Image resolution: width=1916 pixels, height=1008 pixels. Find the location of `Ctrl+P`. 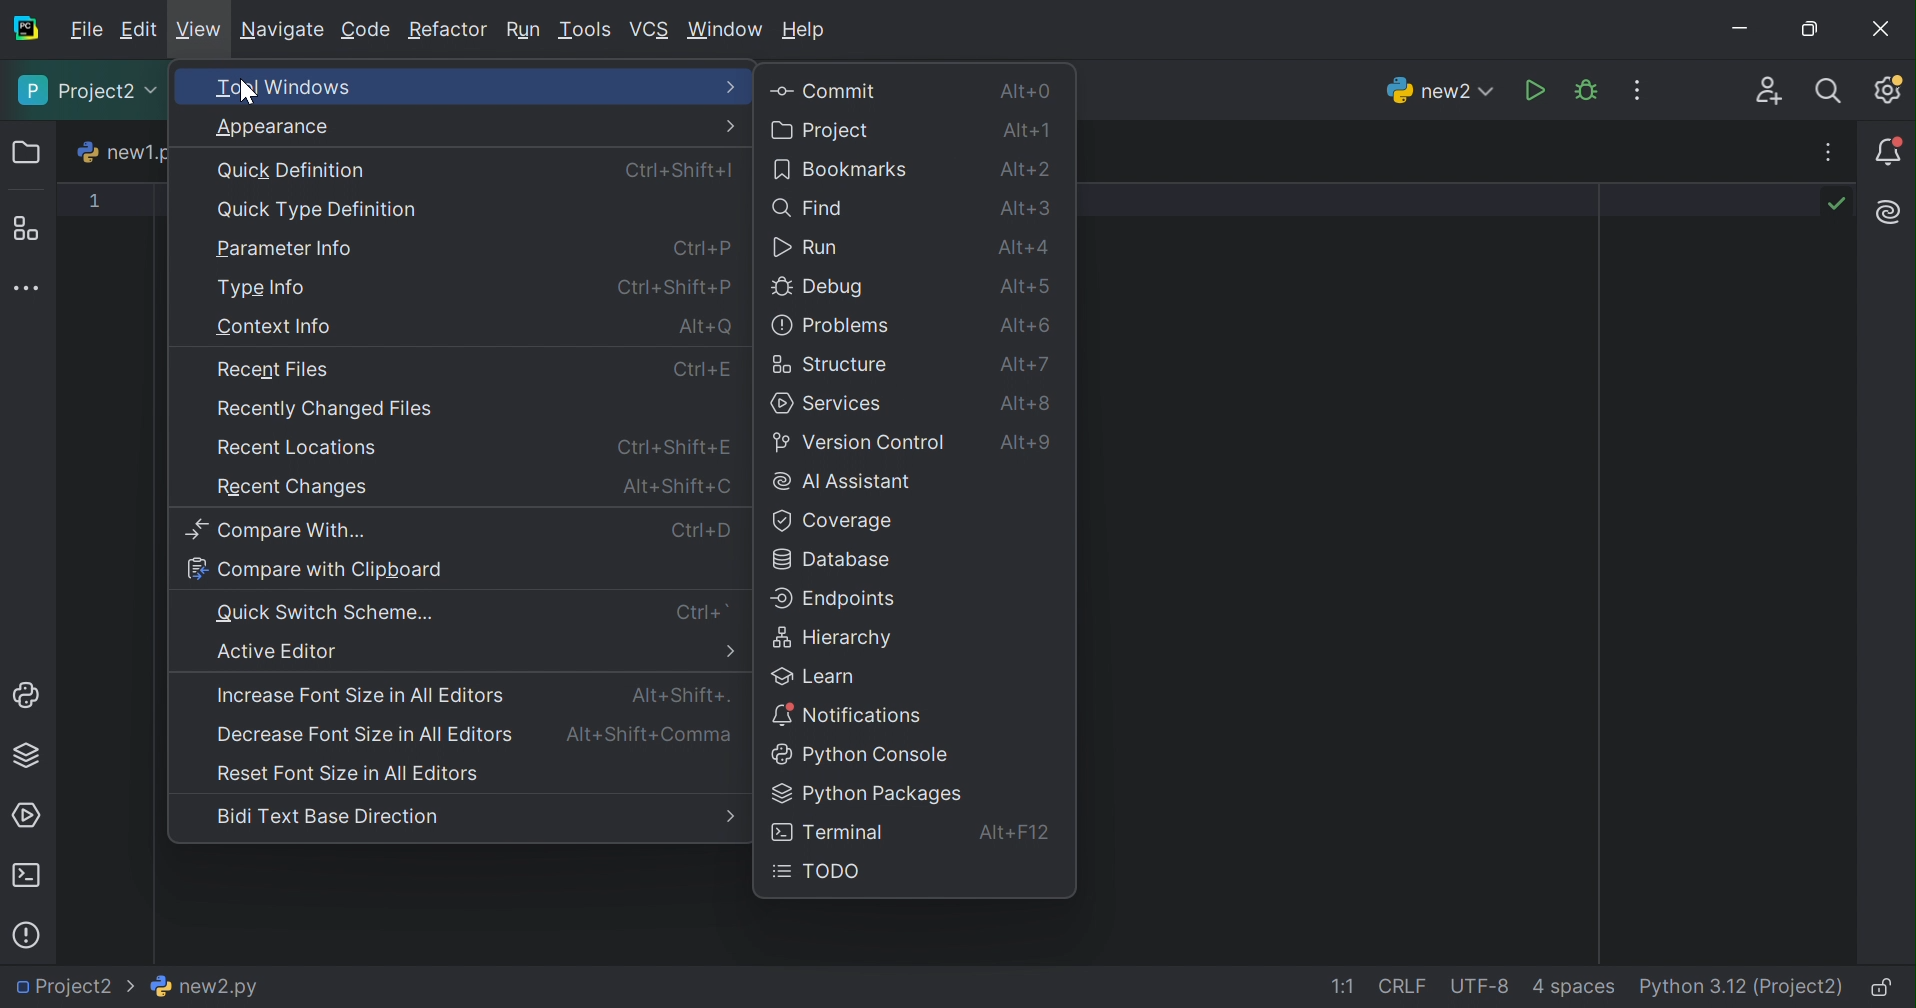

Ctrl+P is located at coordinates (701, 246).